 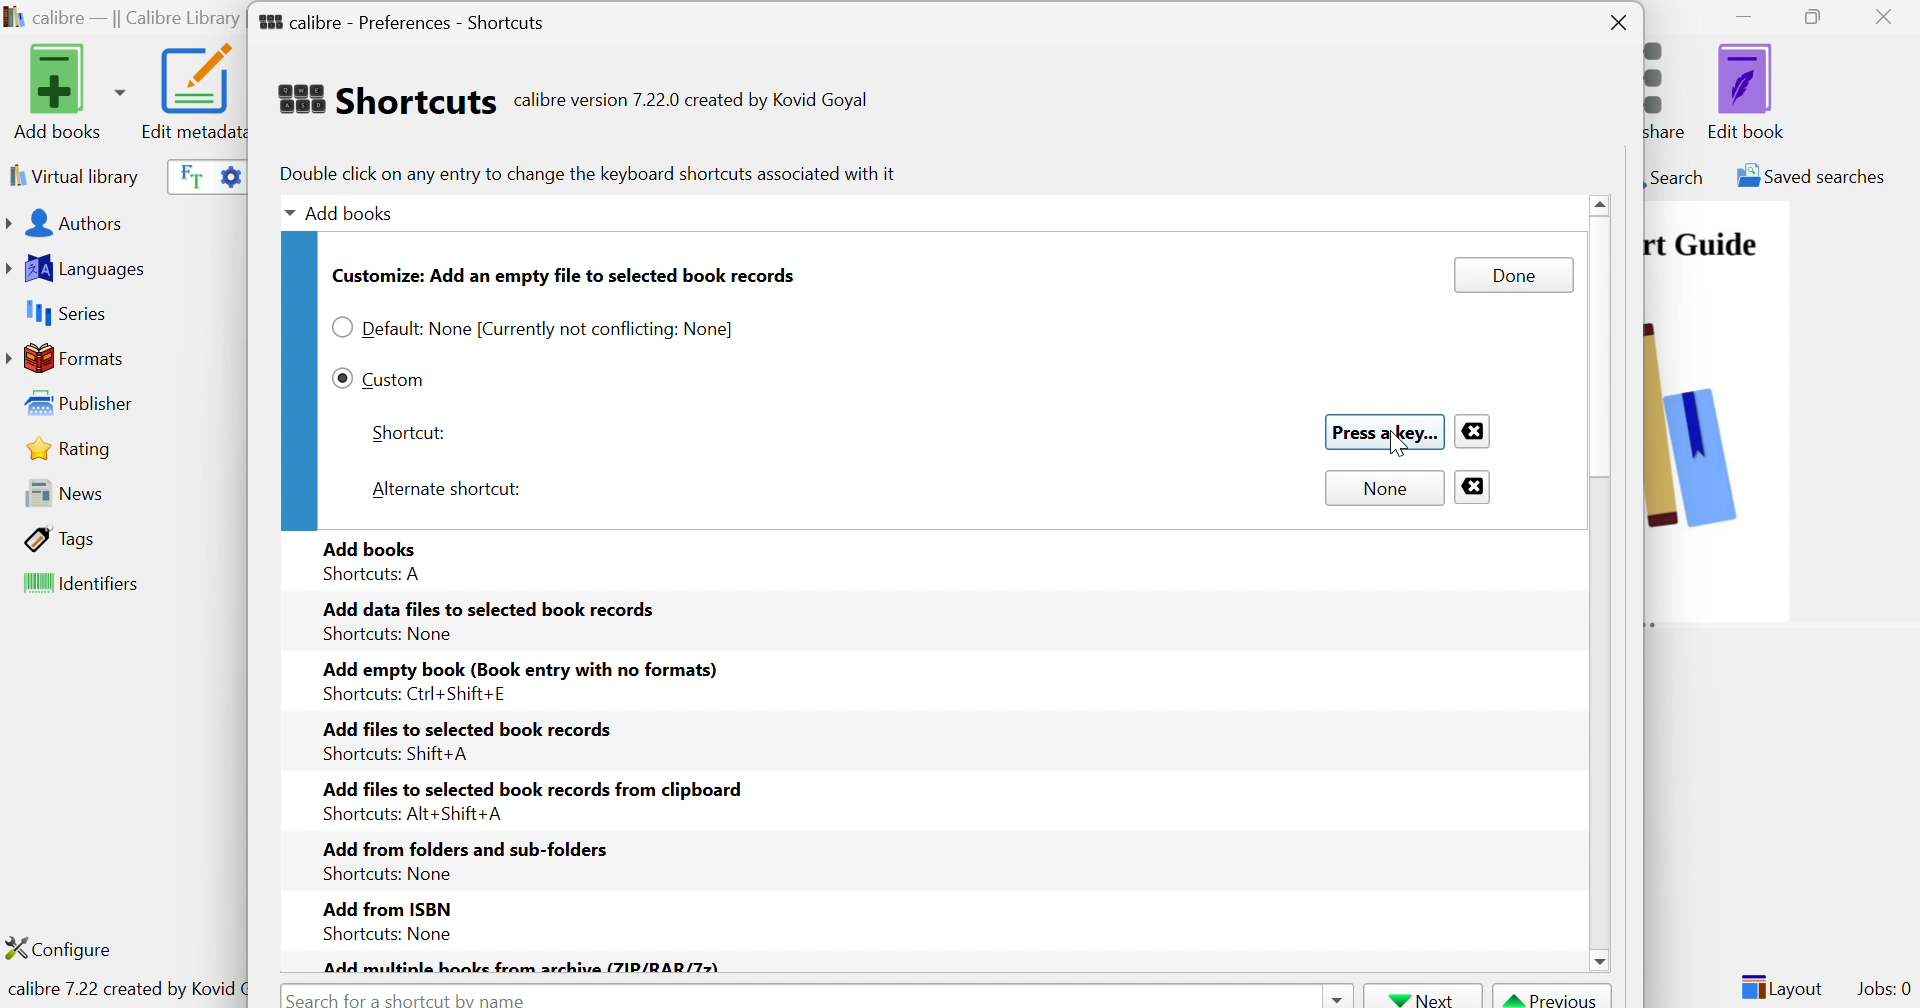 I want to click on Custom, so click(x=394, y=378).